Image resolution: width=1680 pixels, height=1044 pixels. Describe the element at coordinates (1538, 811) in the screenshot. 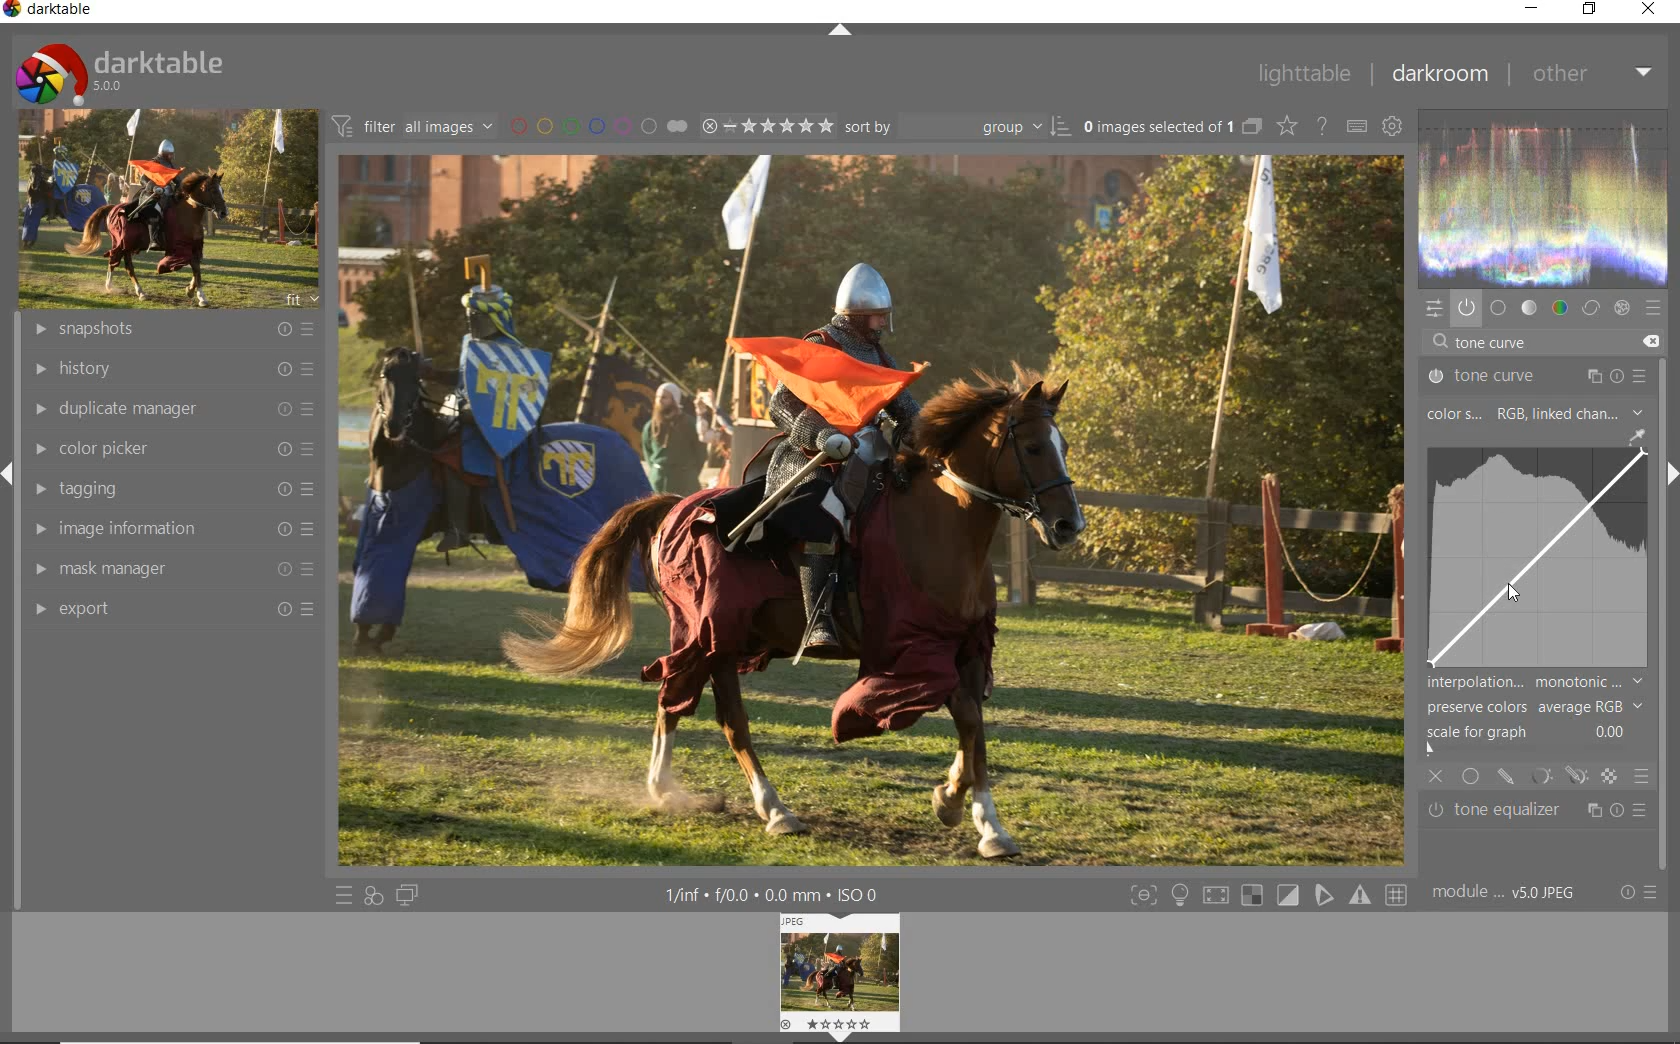

I see `tone equalizer` at that location.